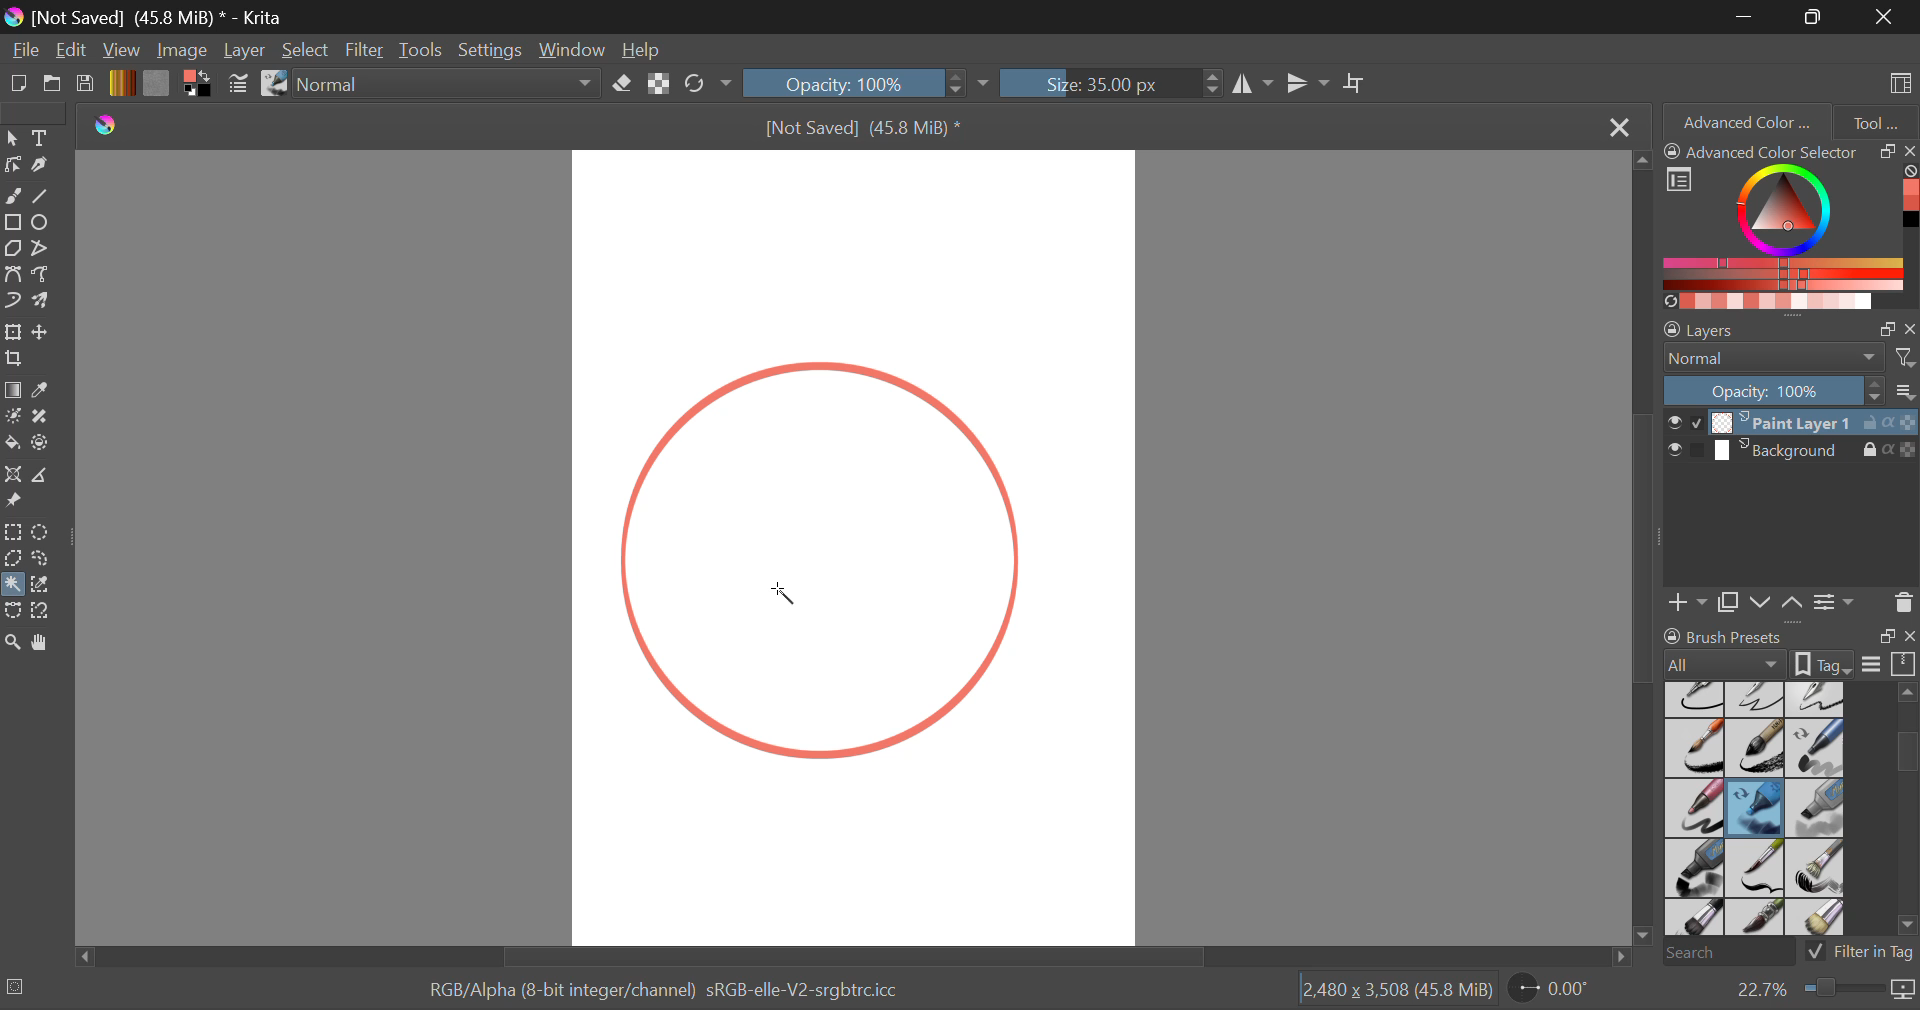 The image size is (1920, 1010). I want to click on Multibrush Tool, so click(47, 302).